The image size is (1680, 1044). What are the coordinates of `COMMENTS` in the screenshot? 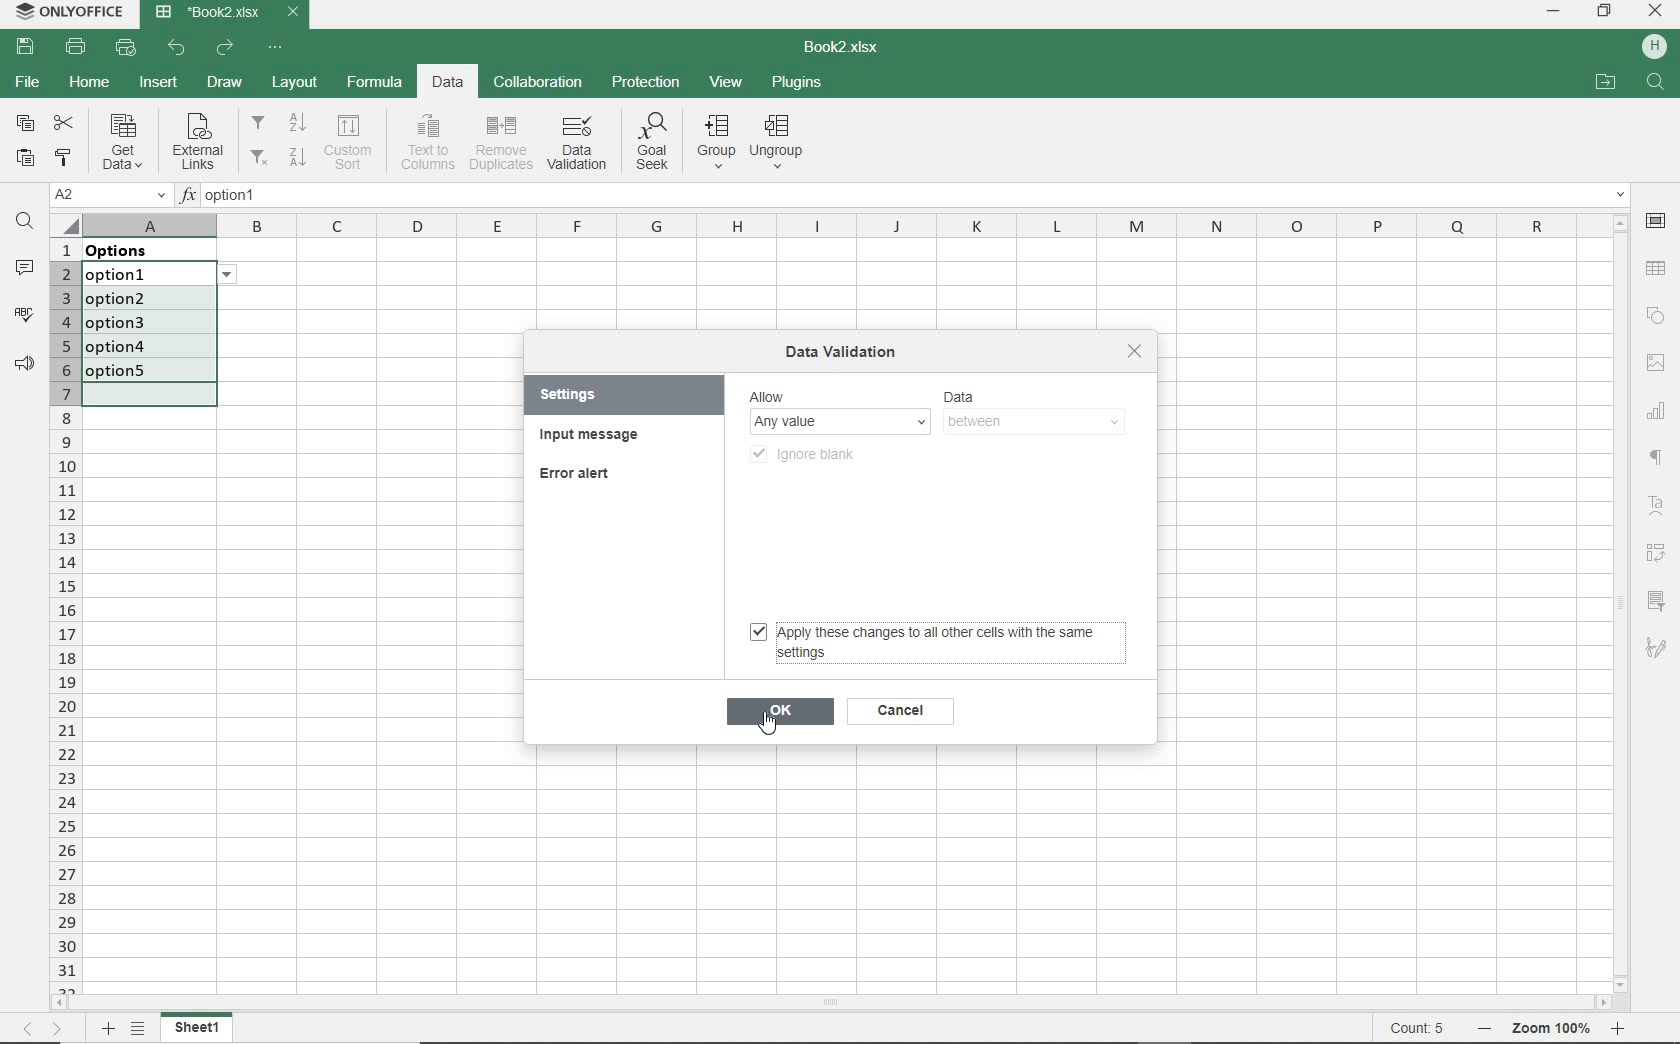 It's located at (25, 268).